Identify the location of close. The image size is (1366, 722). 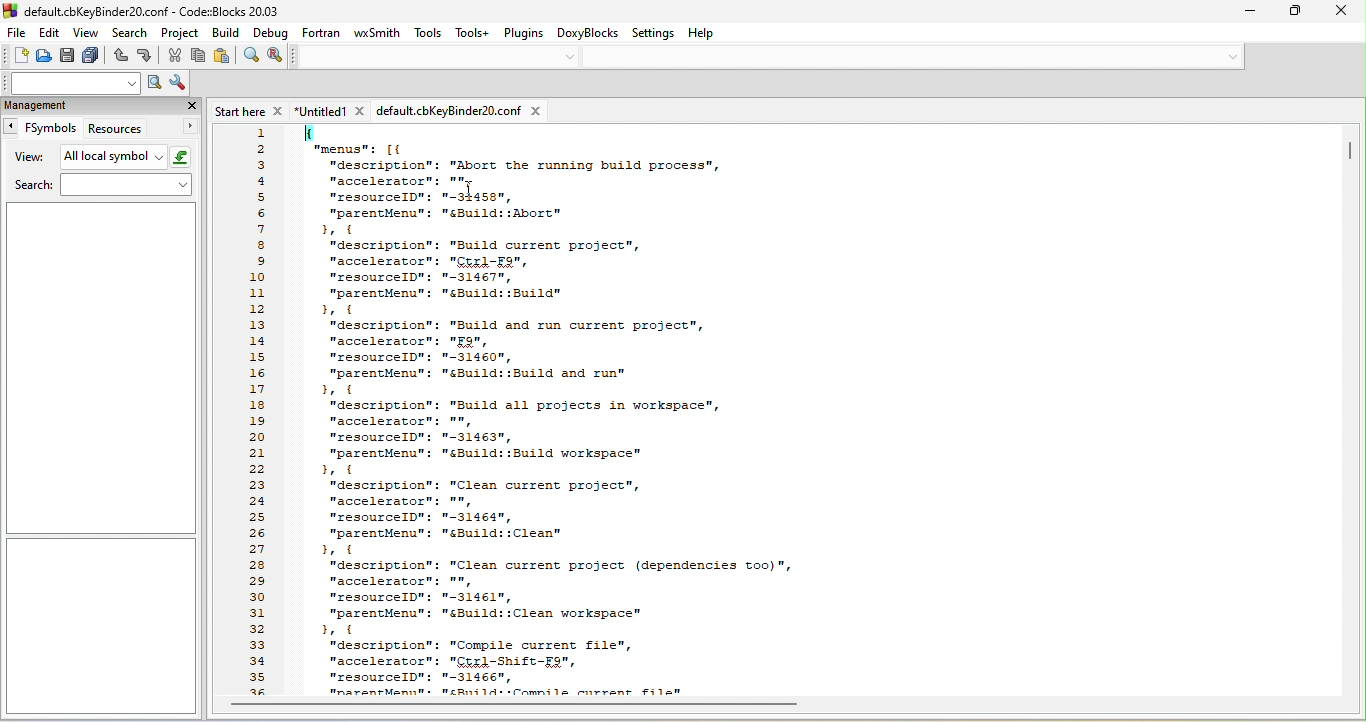
(191, 106).